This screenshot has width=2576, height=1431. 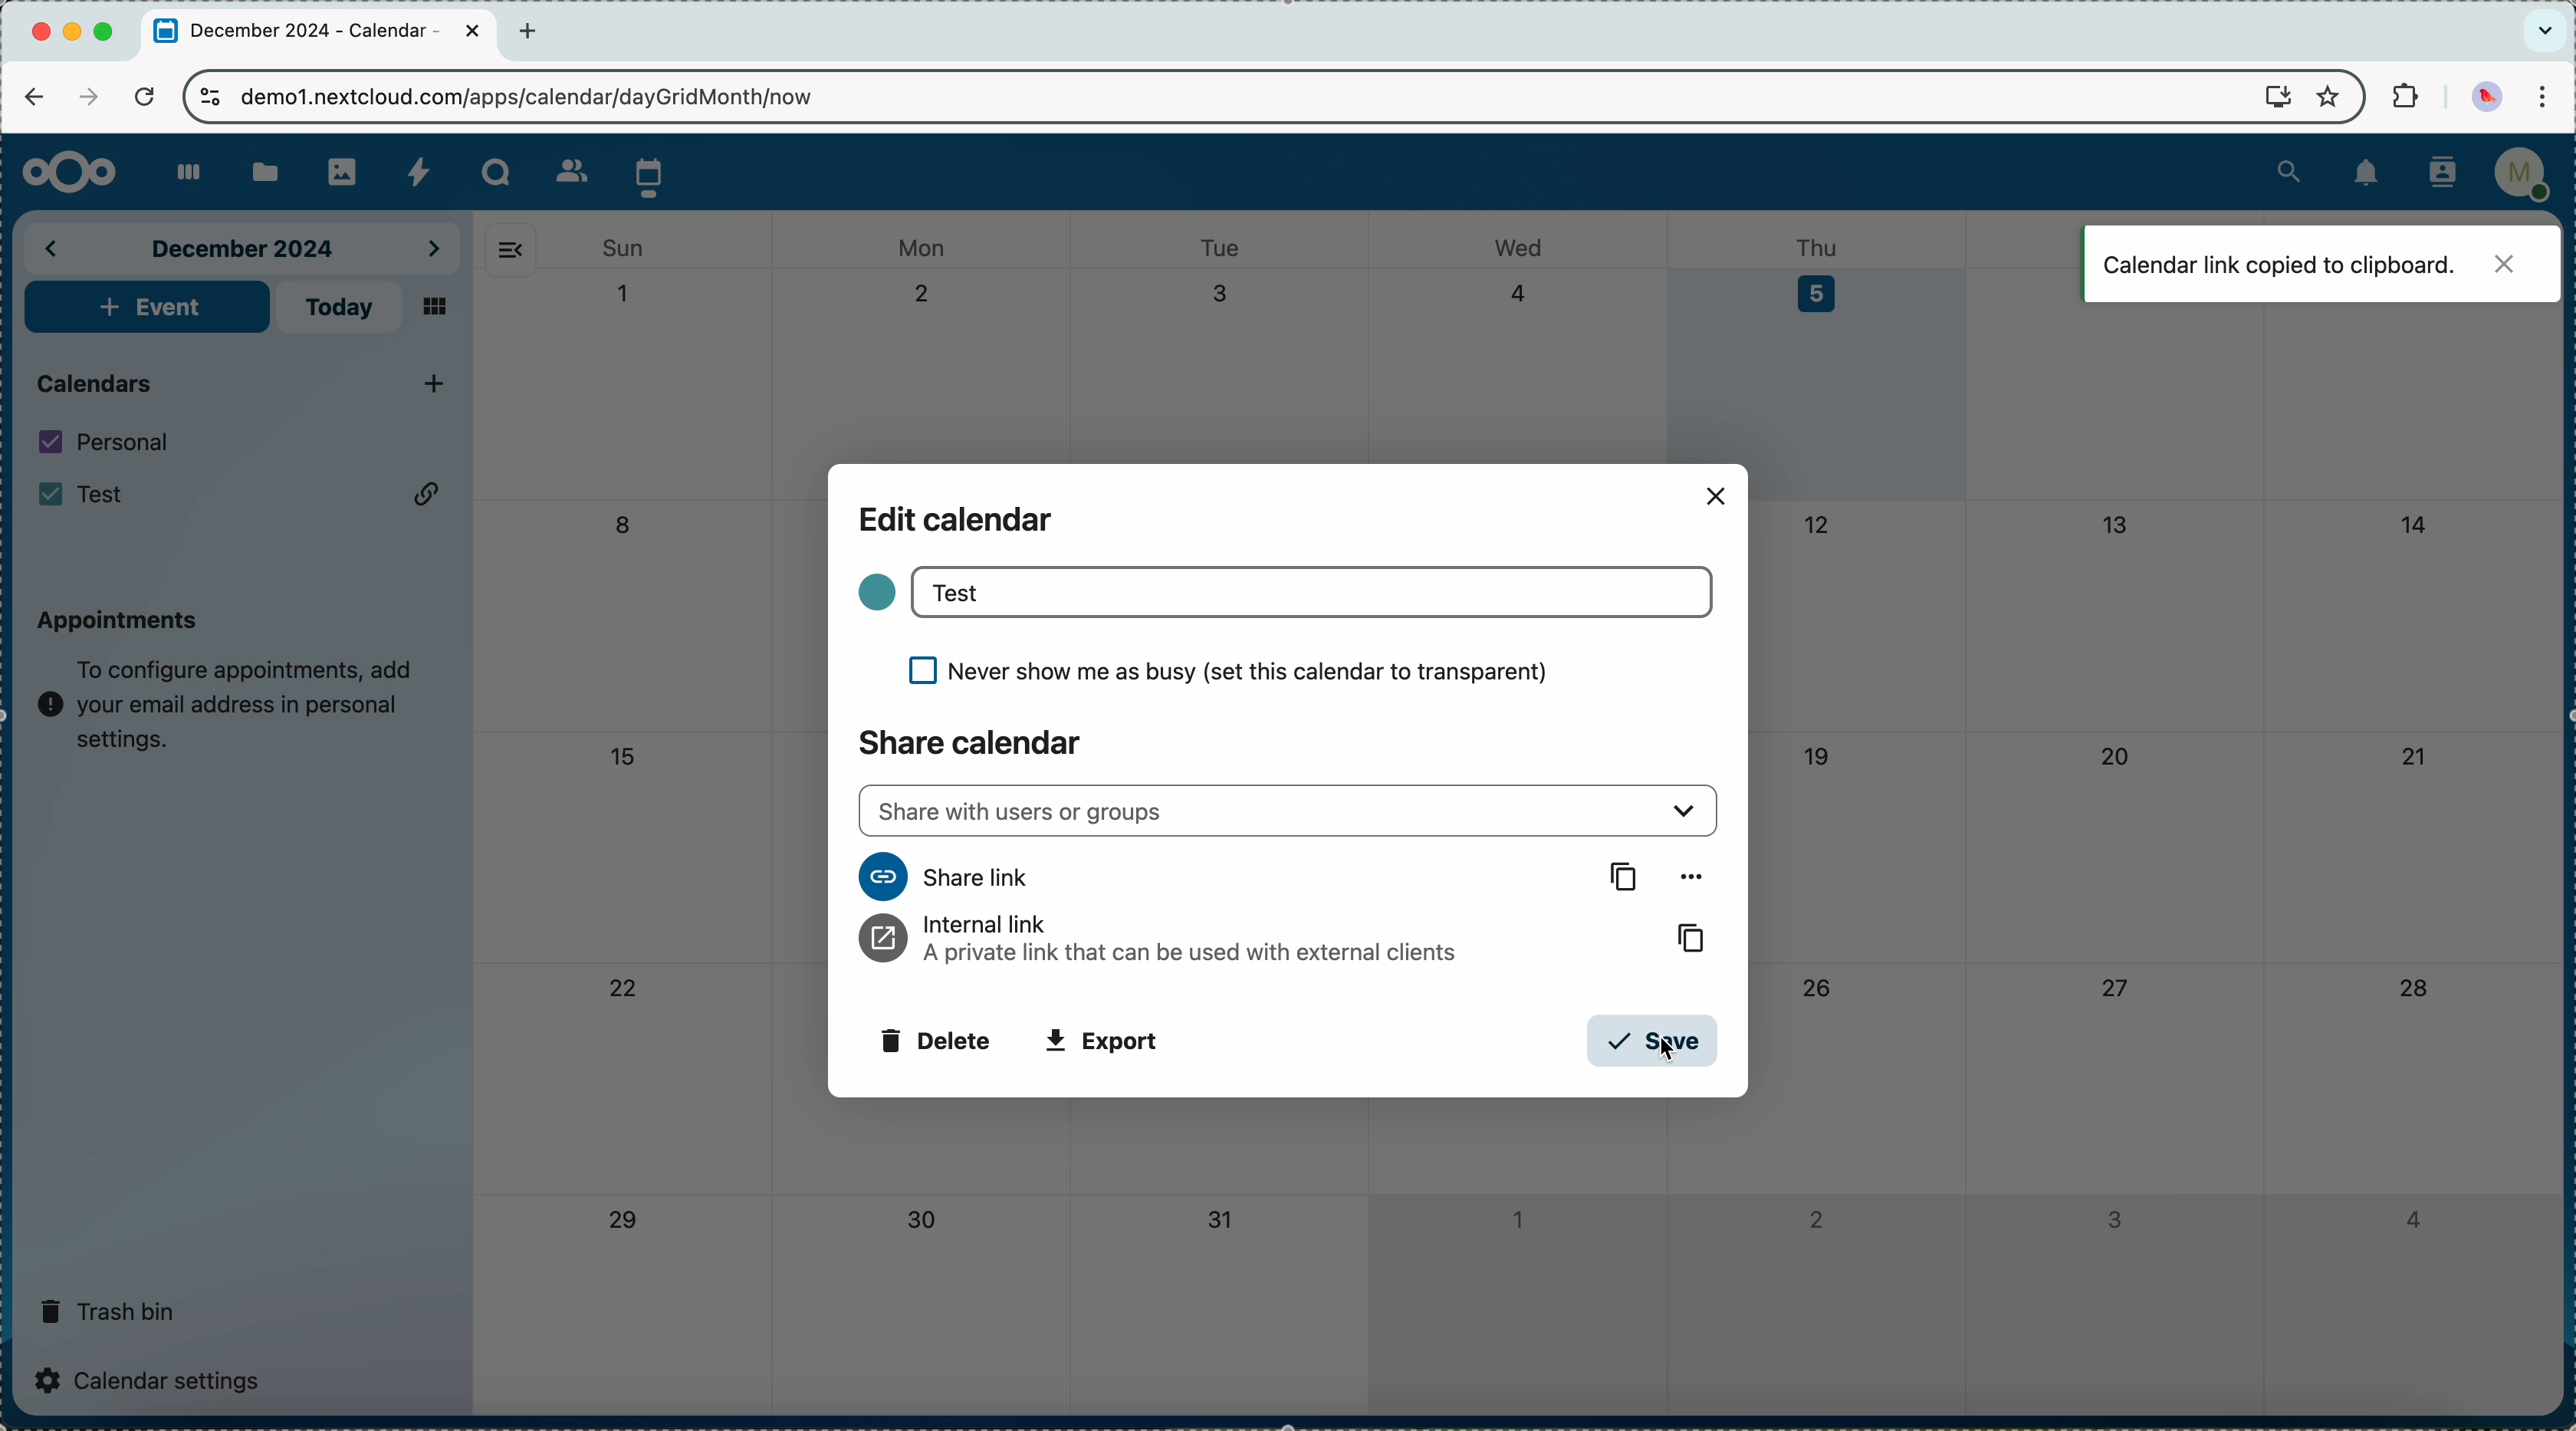 I want to click on delete, so click(x=932, y=1041).